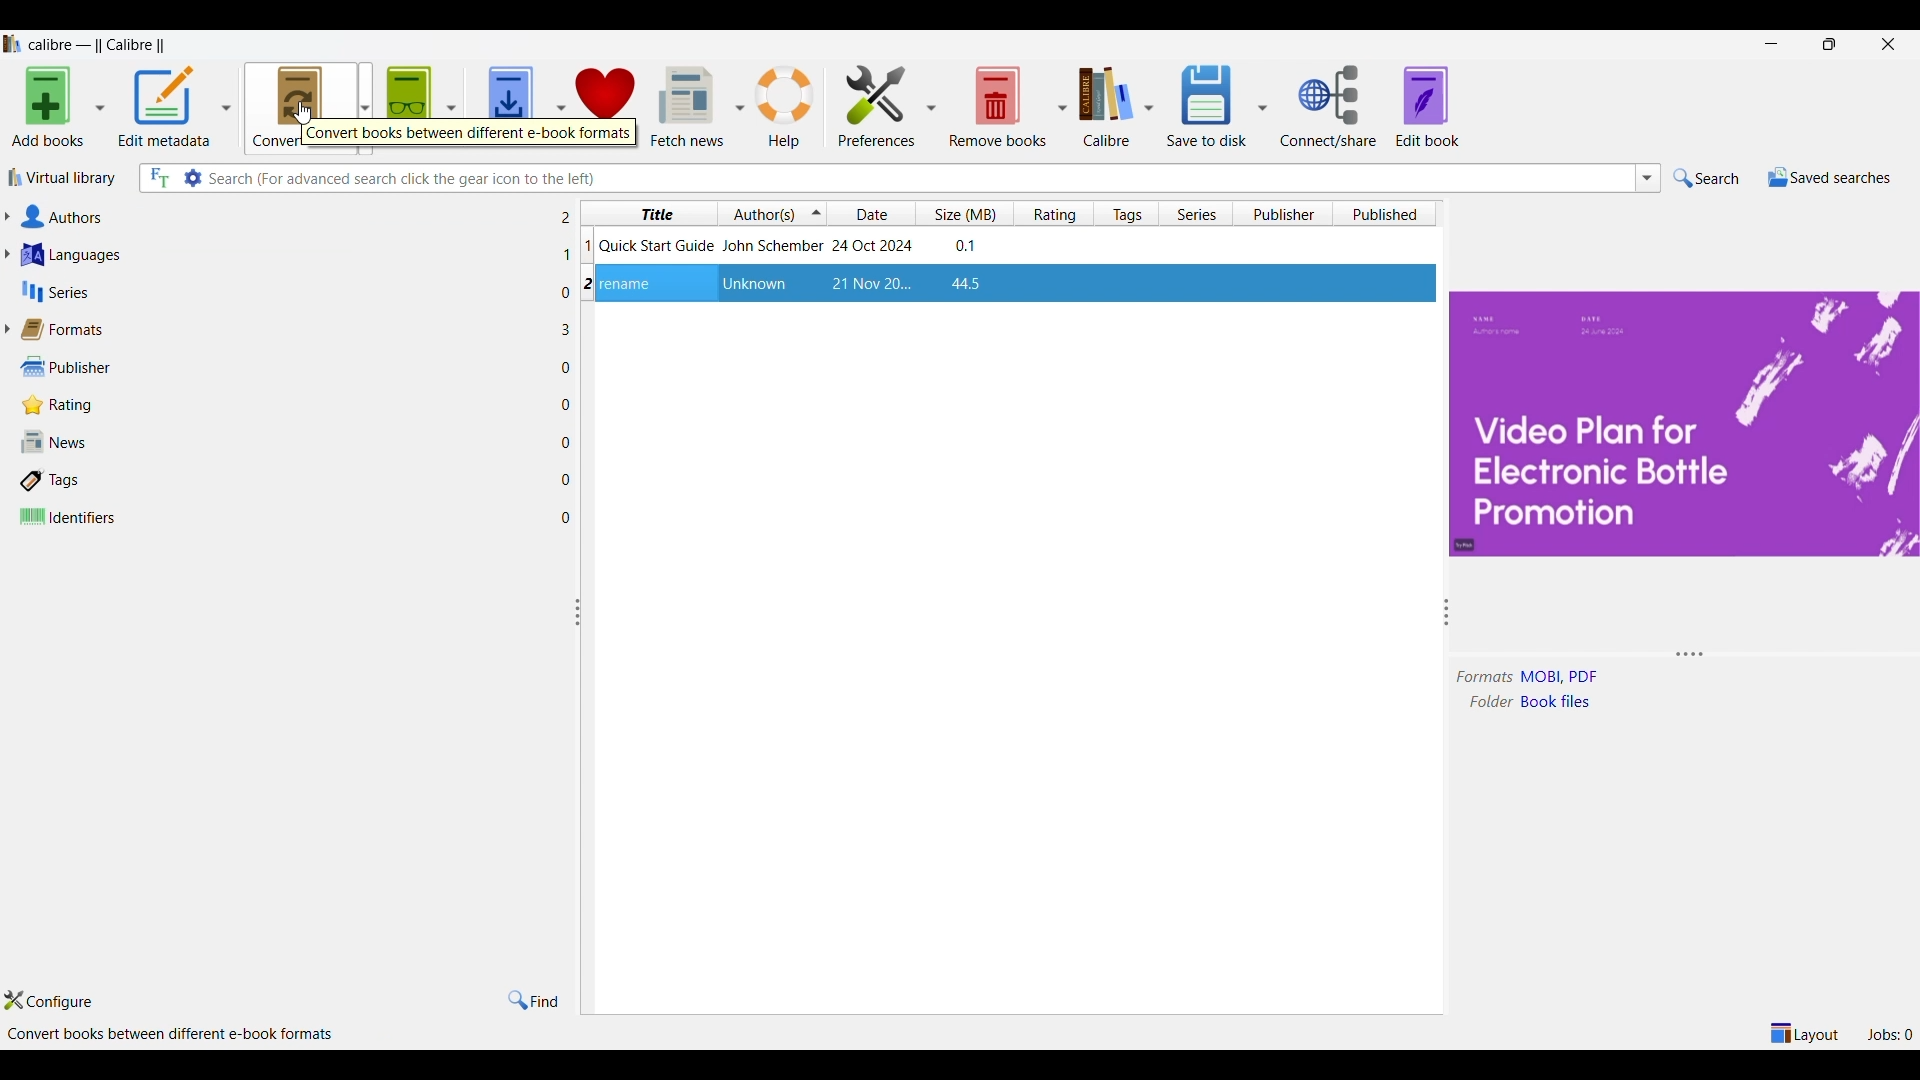 The height and width of the screenshot is (1080, 1920). Describe the element at coordinates (302, 113) in the screenshot. I see `cursor` at that location.